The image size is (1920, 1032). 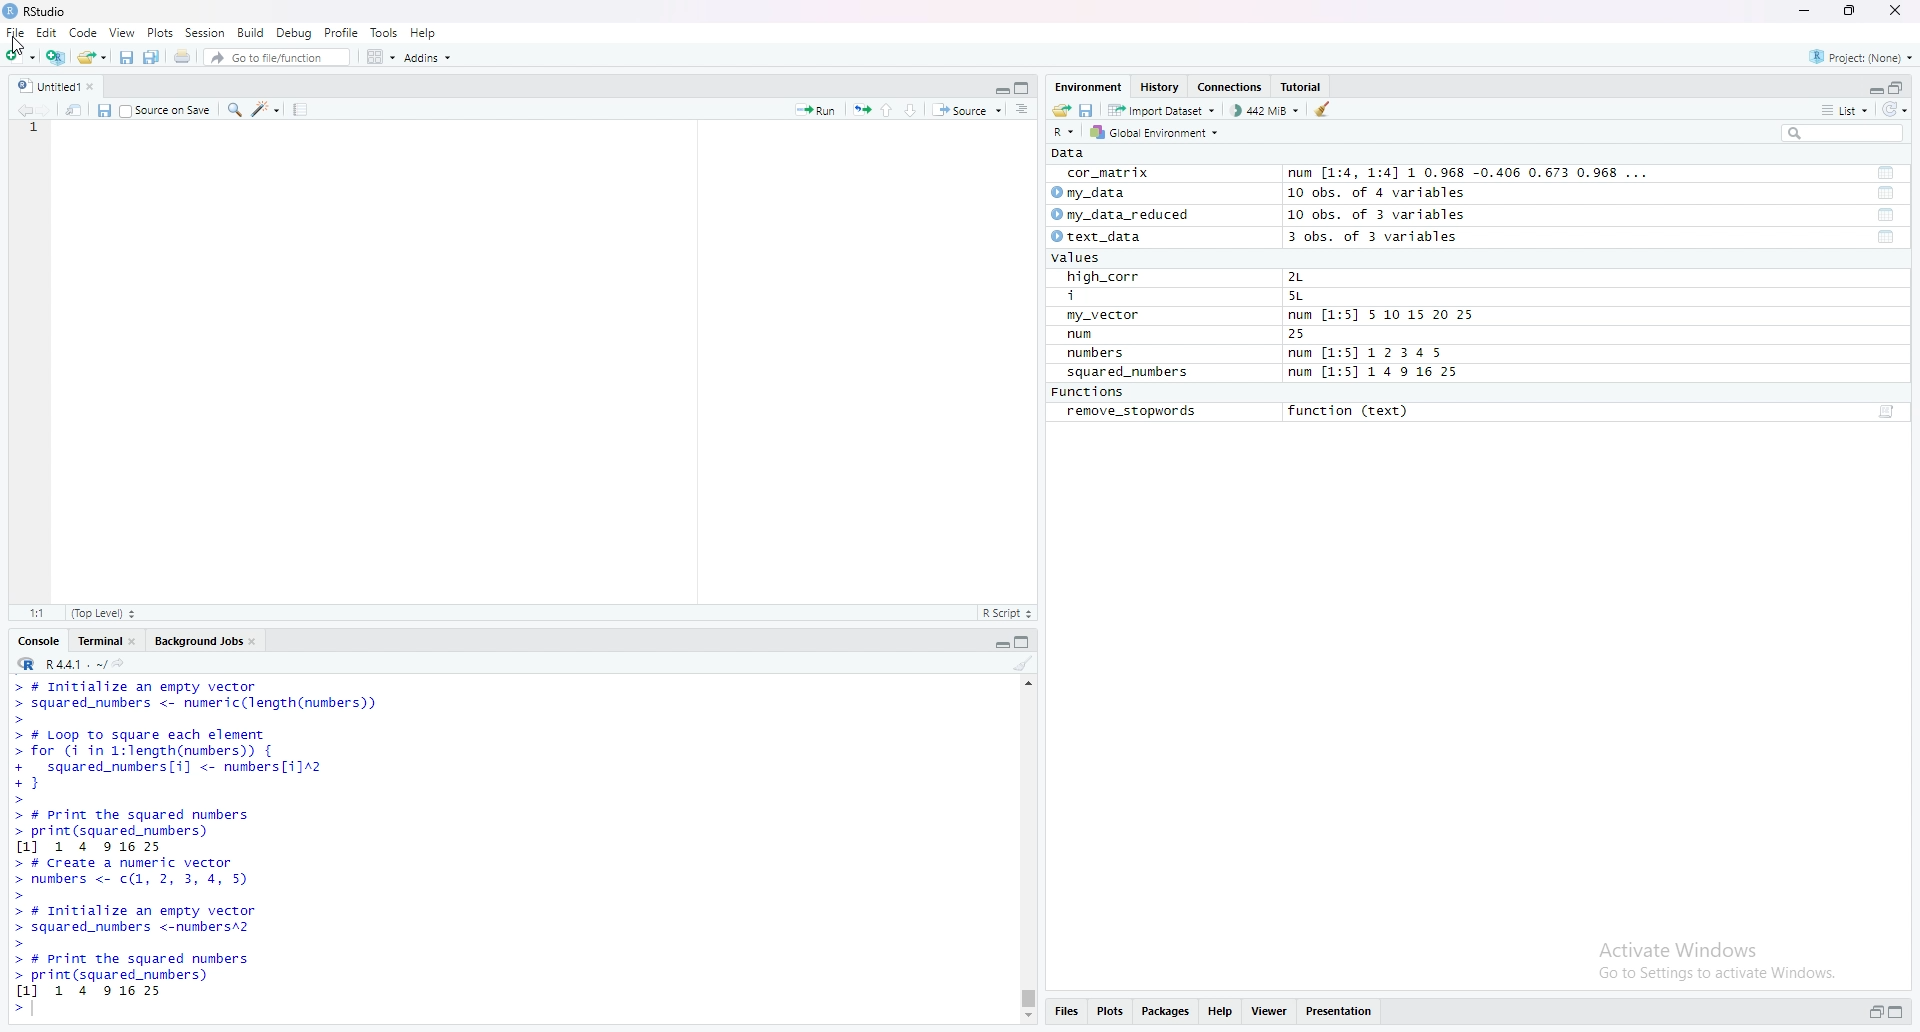 I want to click on values, so click(x=1089, y=258).